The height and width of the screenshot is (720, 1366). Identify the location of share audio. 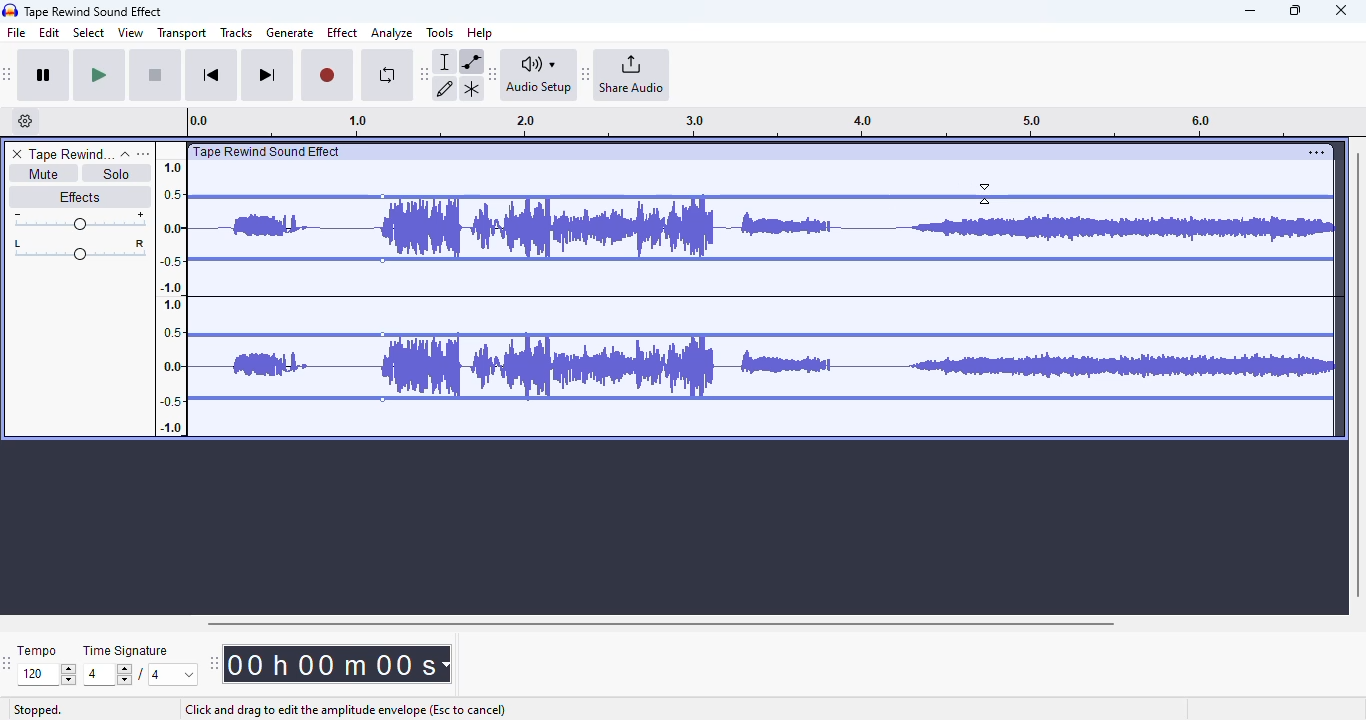
(633, 75).